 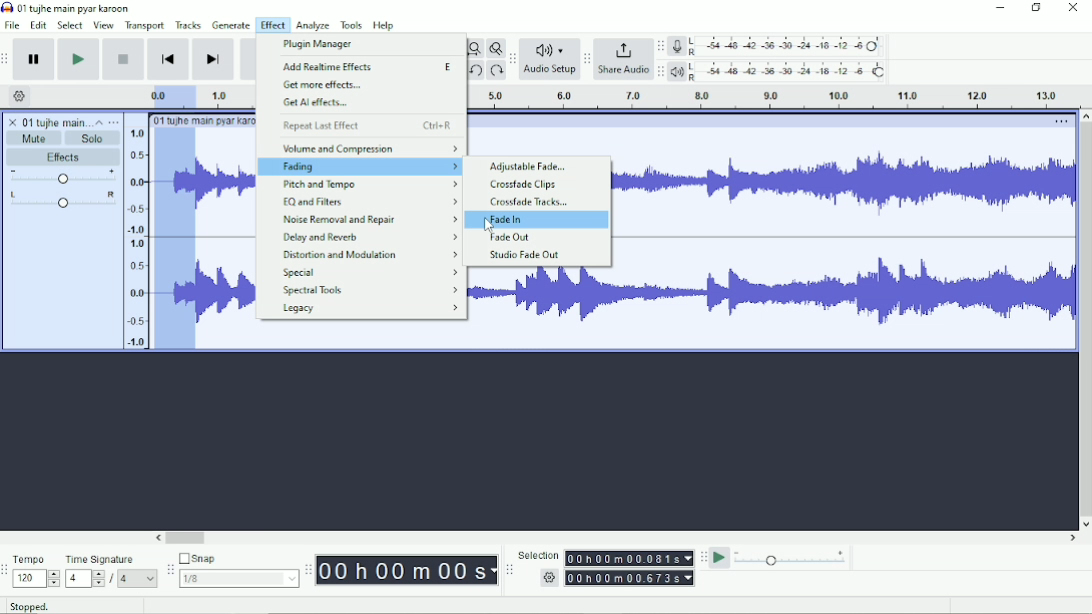 I want to click on Solo, so click(x=93, y=138).